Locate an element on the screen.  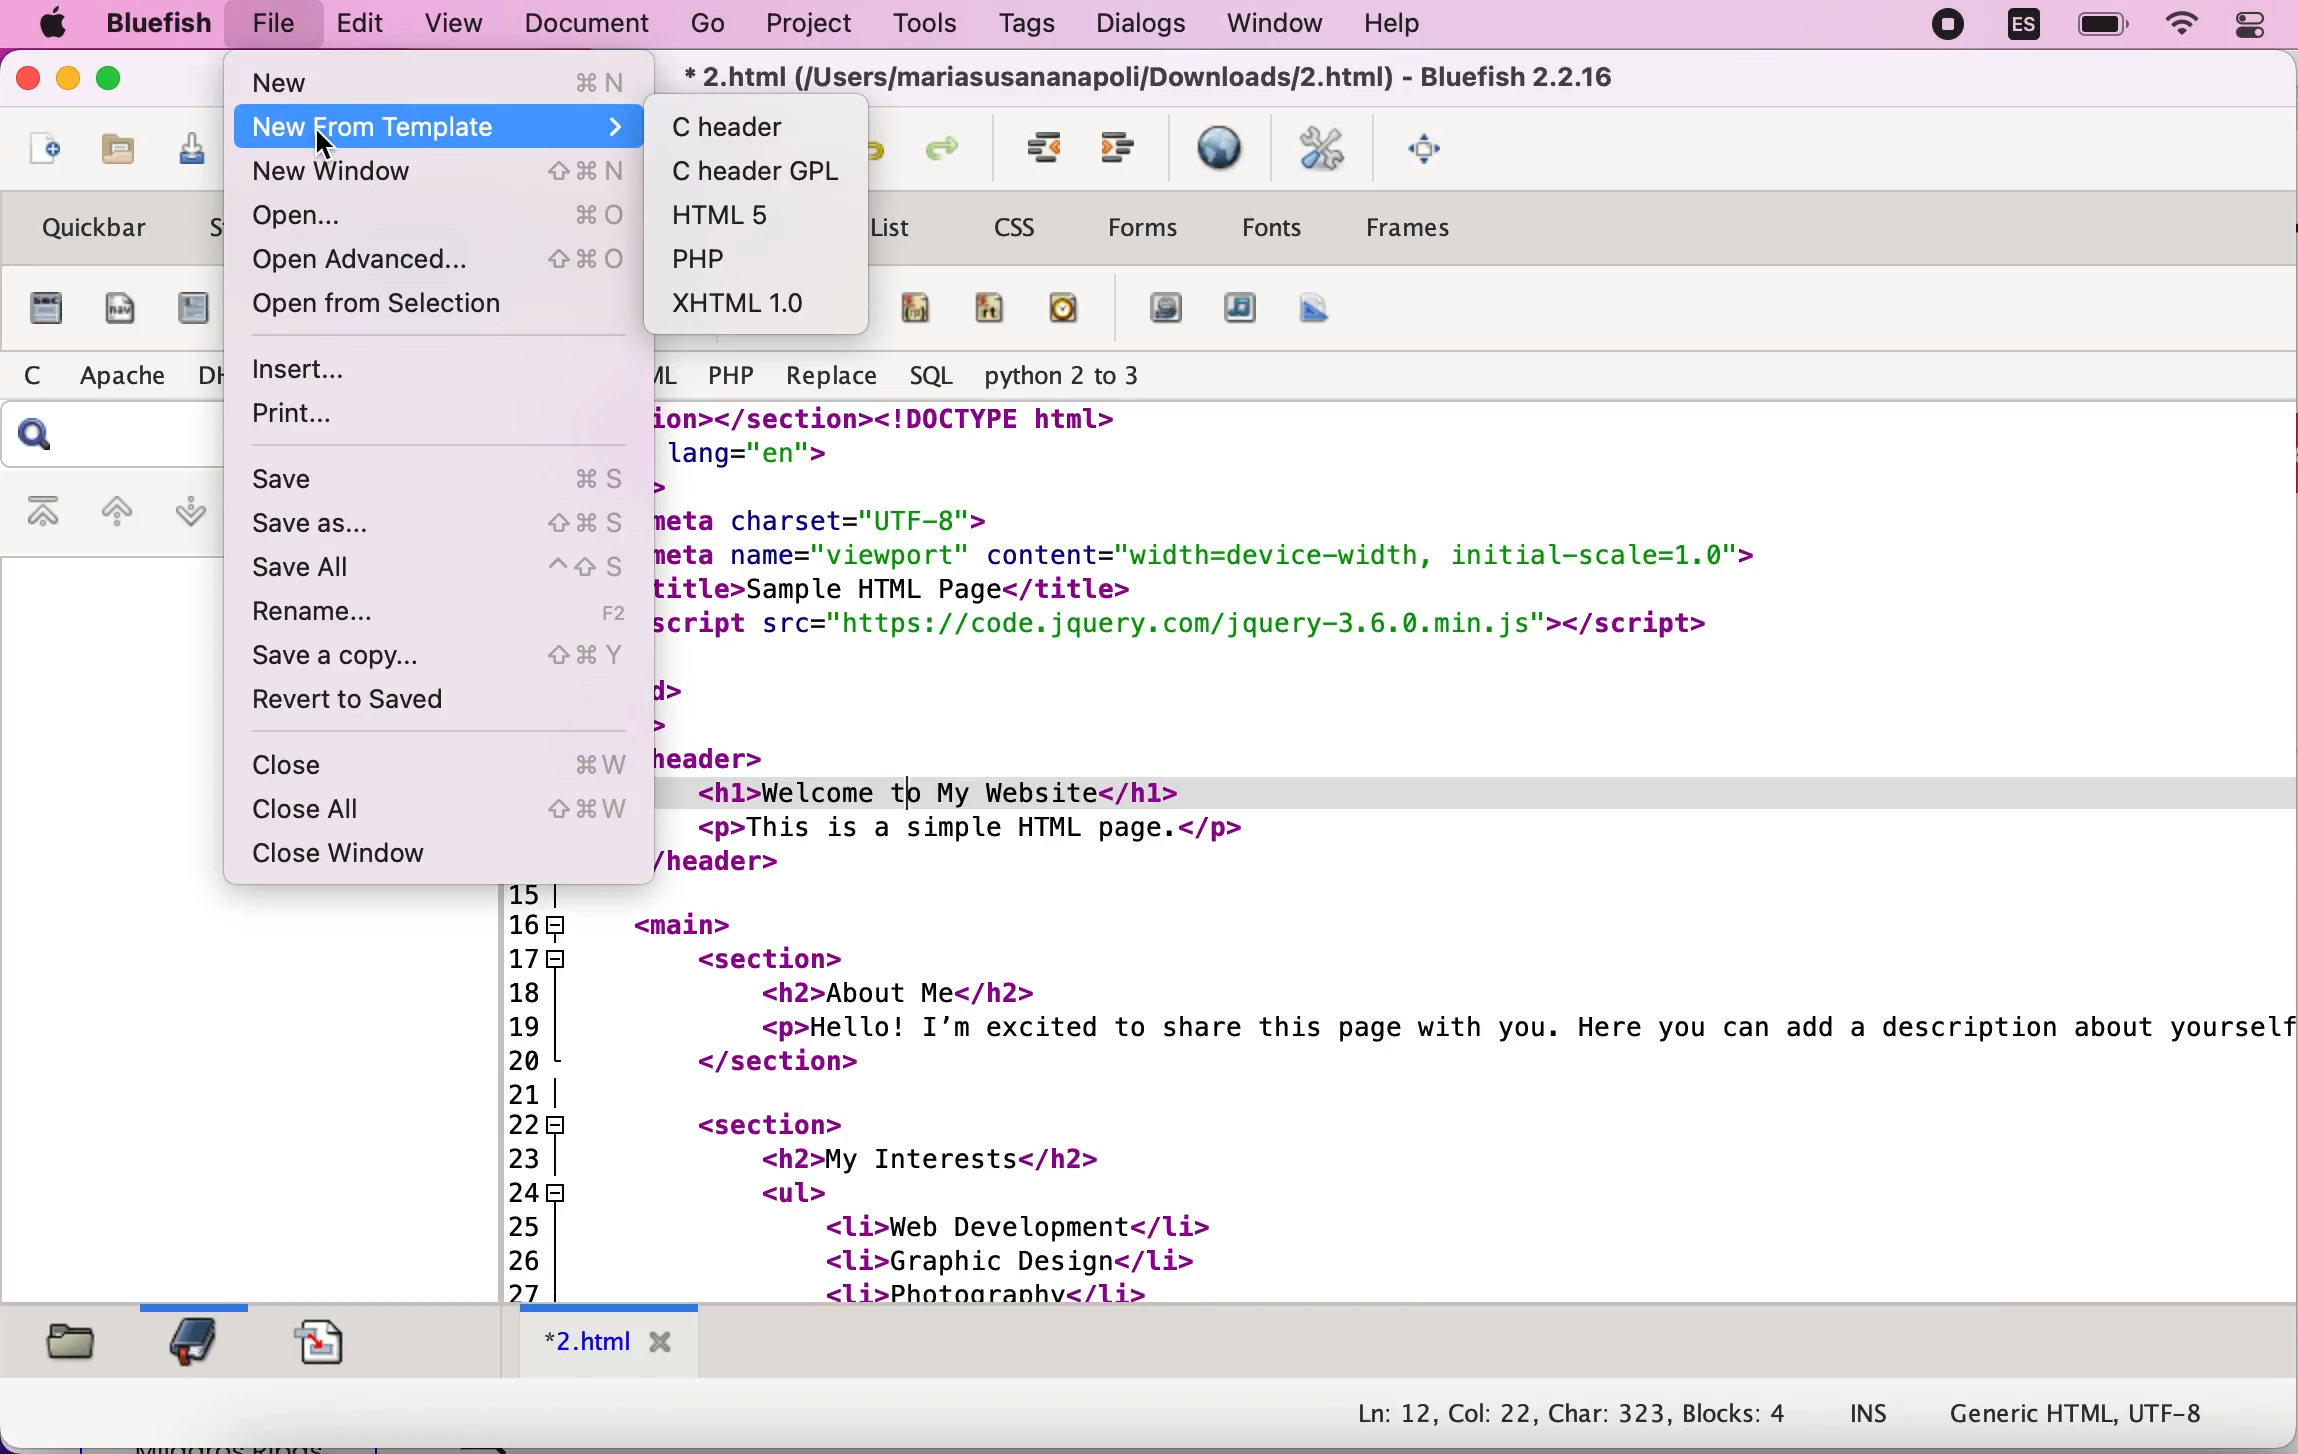
C is located at coordinates (33, 374).